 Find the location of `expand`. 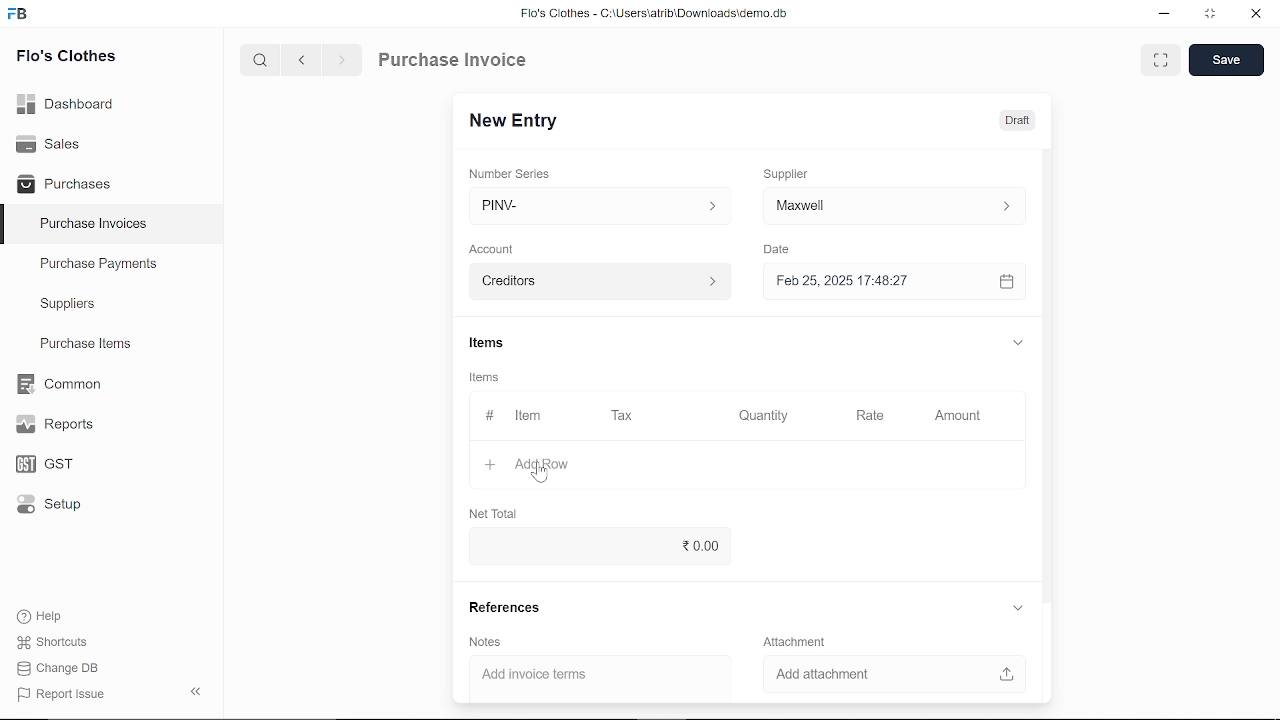

expand is located at coordinates (1015, 340).